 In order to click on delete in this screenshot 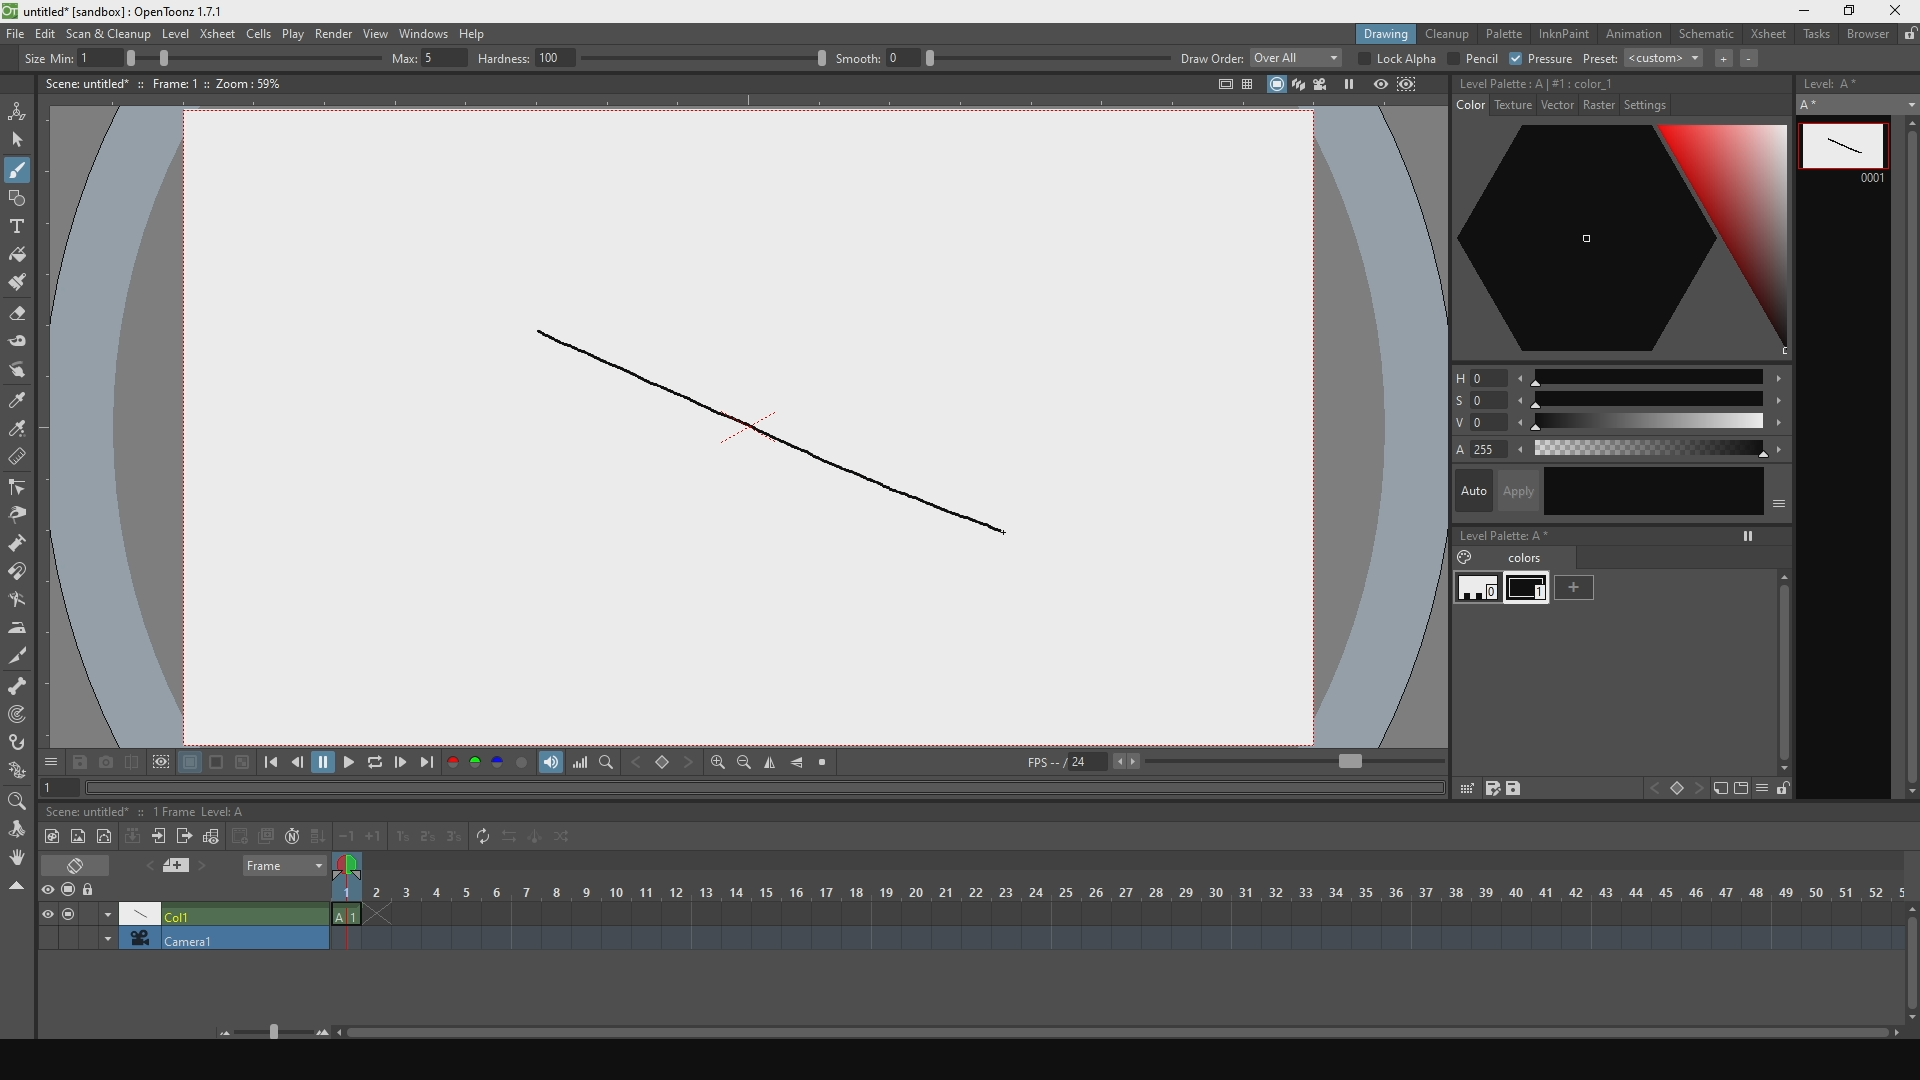, I will do `click(20, 459)`.